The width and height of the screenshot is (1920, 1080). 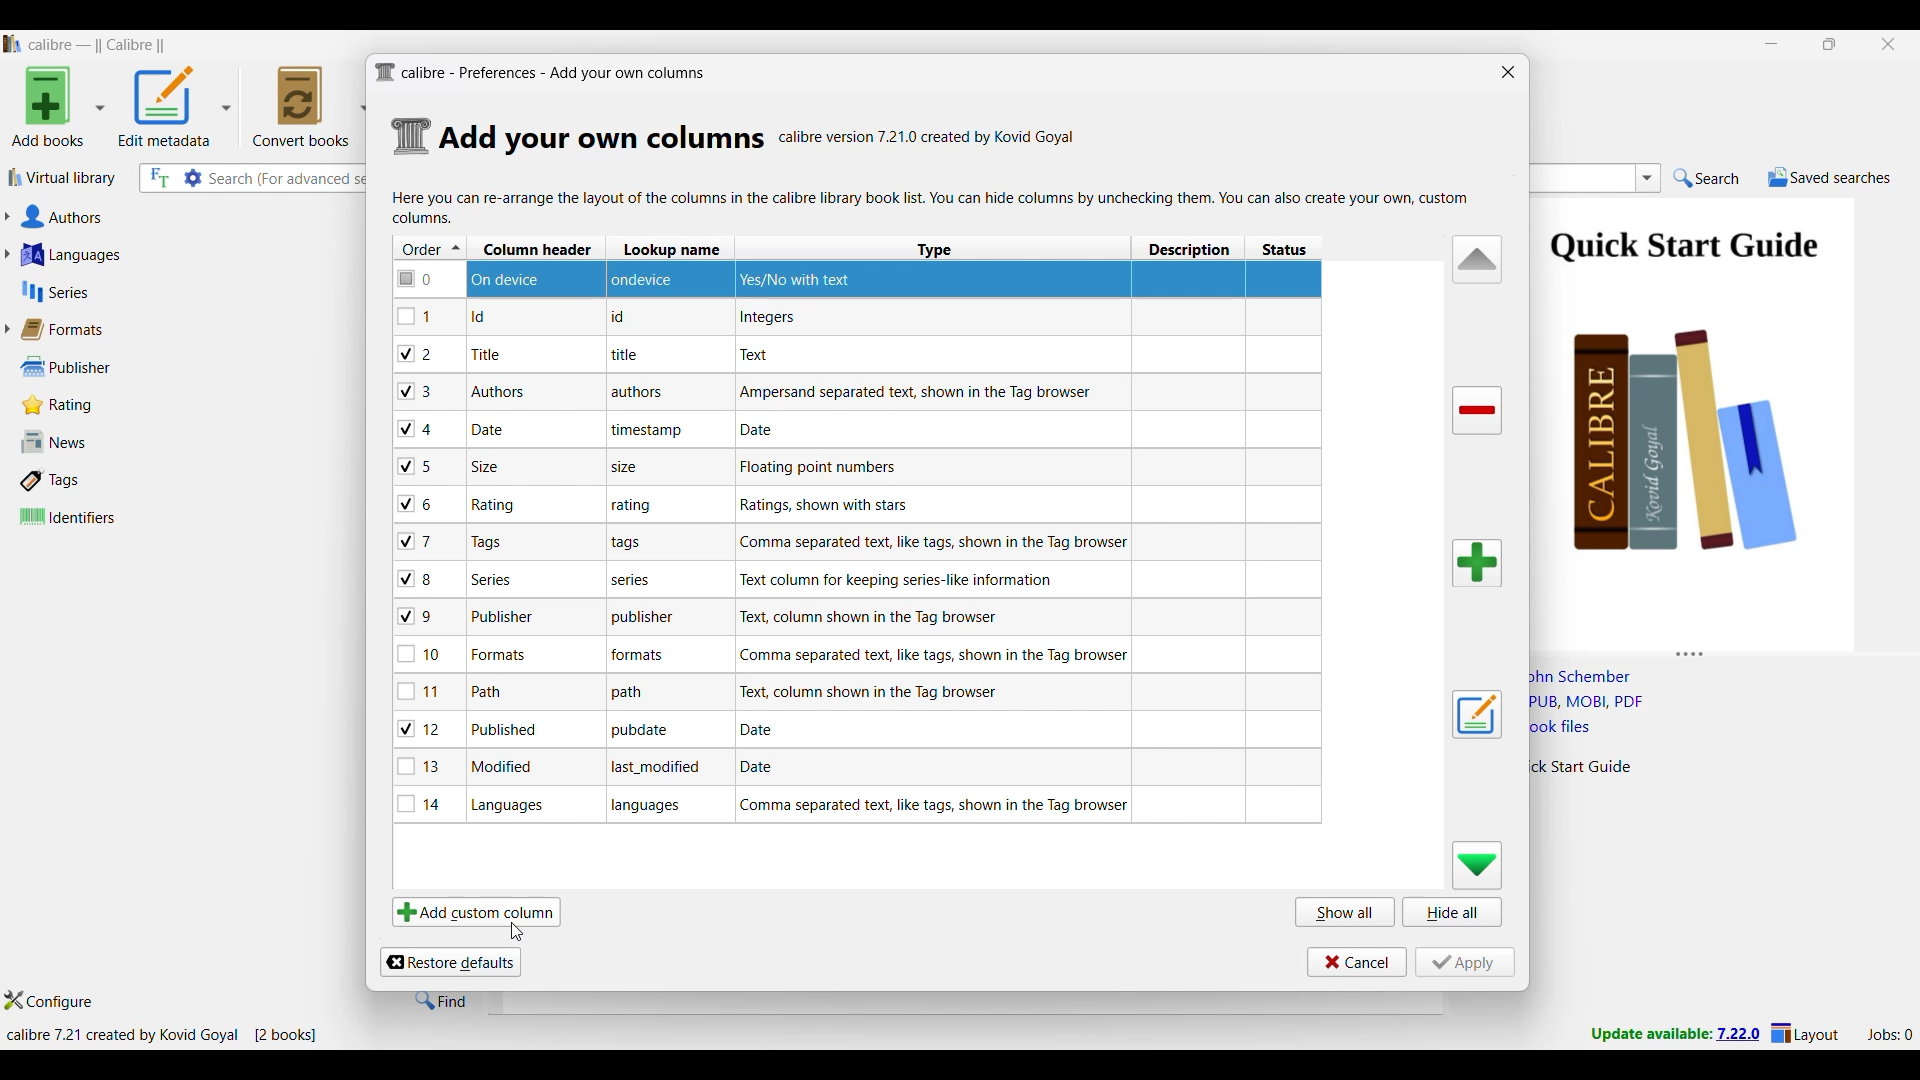 I want to click on checkbox - 6, so click(x=419, y=505).